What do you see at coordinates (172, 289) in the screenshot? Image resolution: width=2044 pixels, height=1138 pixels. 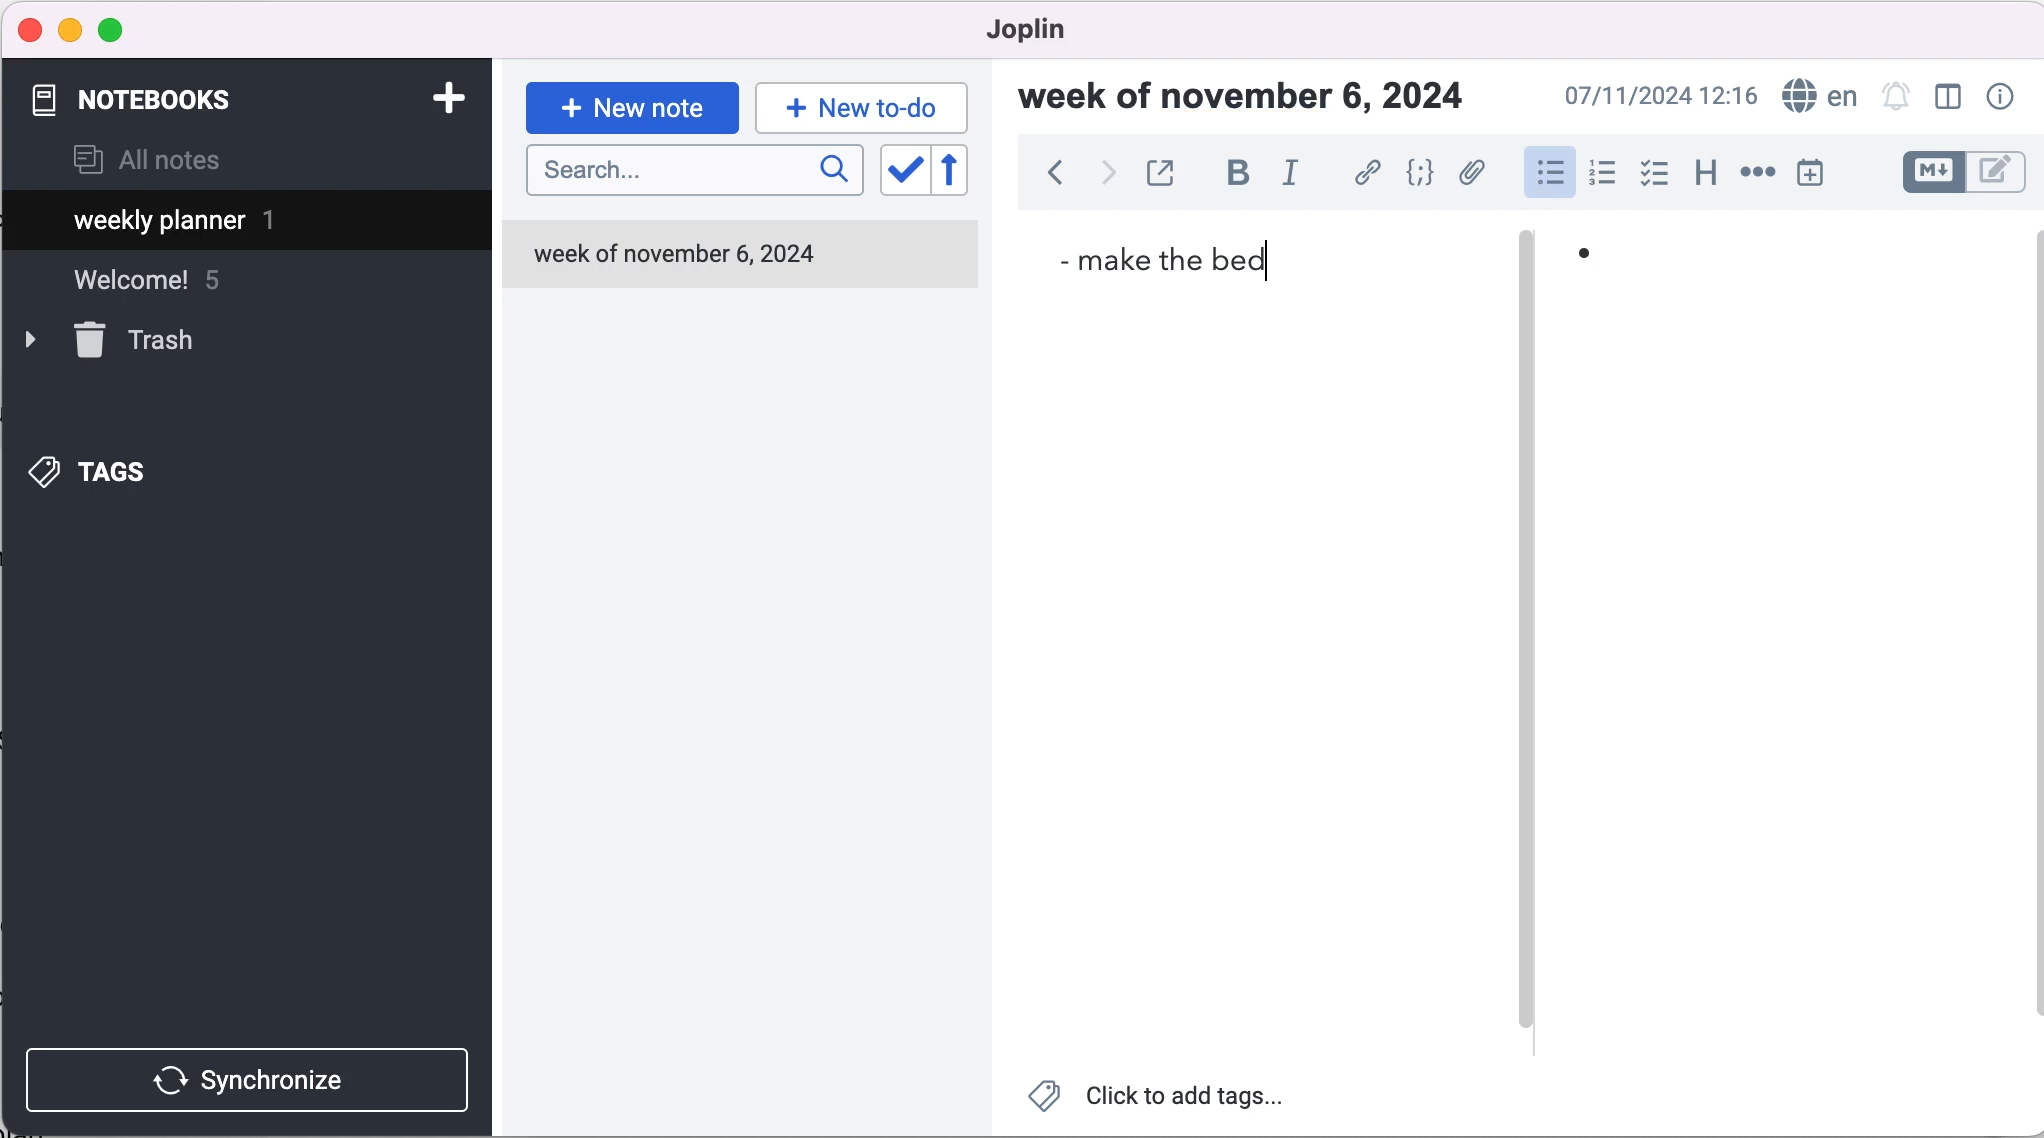 I see `welcome! 5` at bounding box center [172, 289].